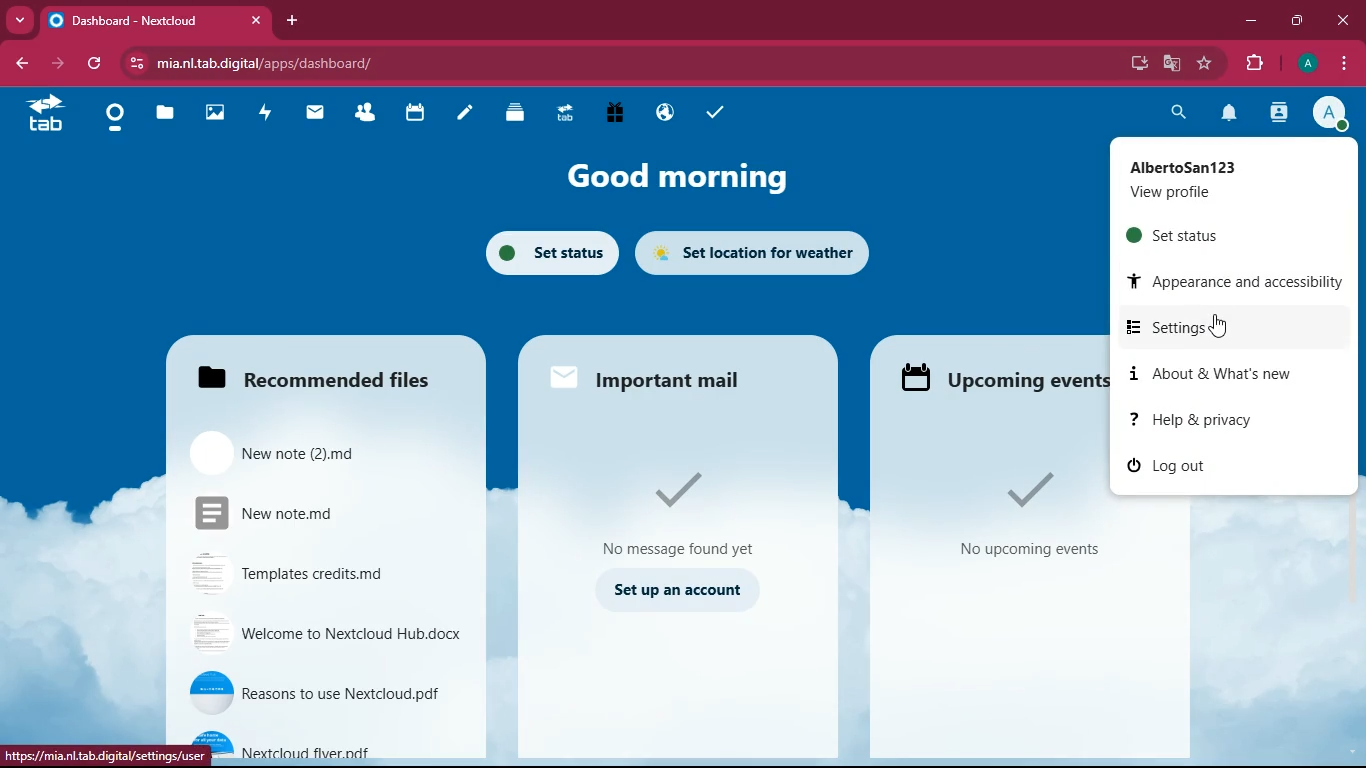 This screenshot has width=1366, height=768. I want to click on maximize, so click(1296, 21).